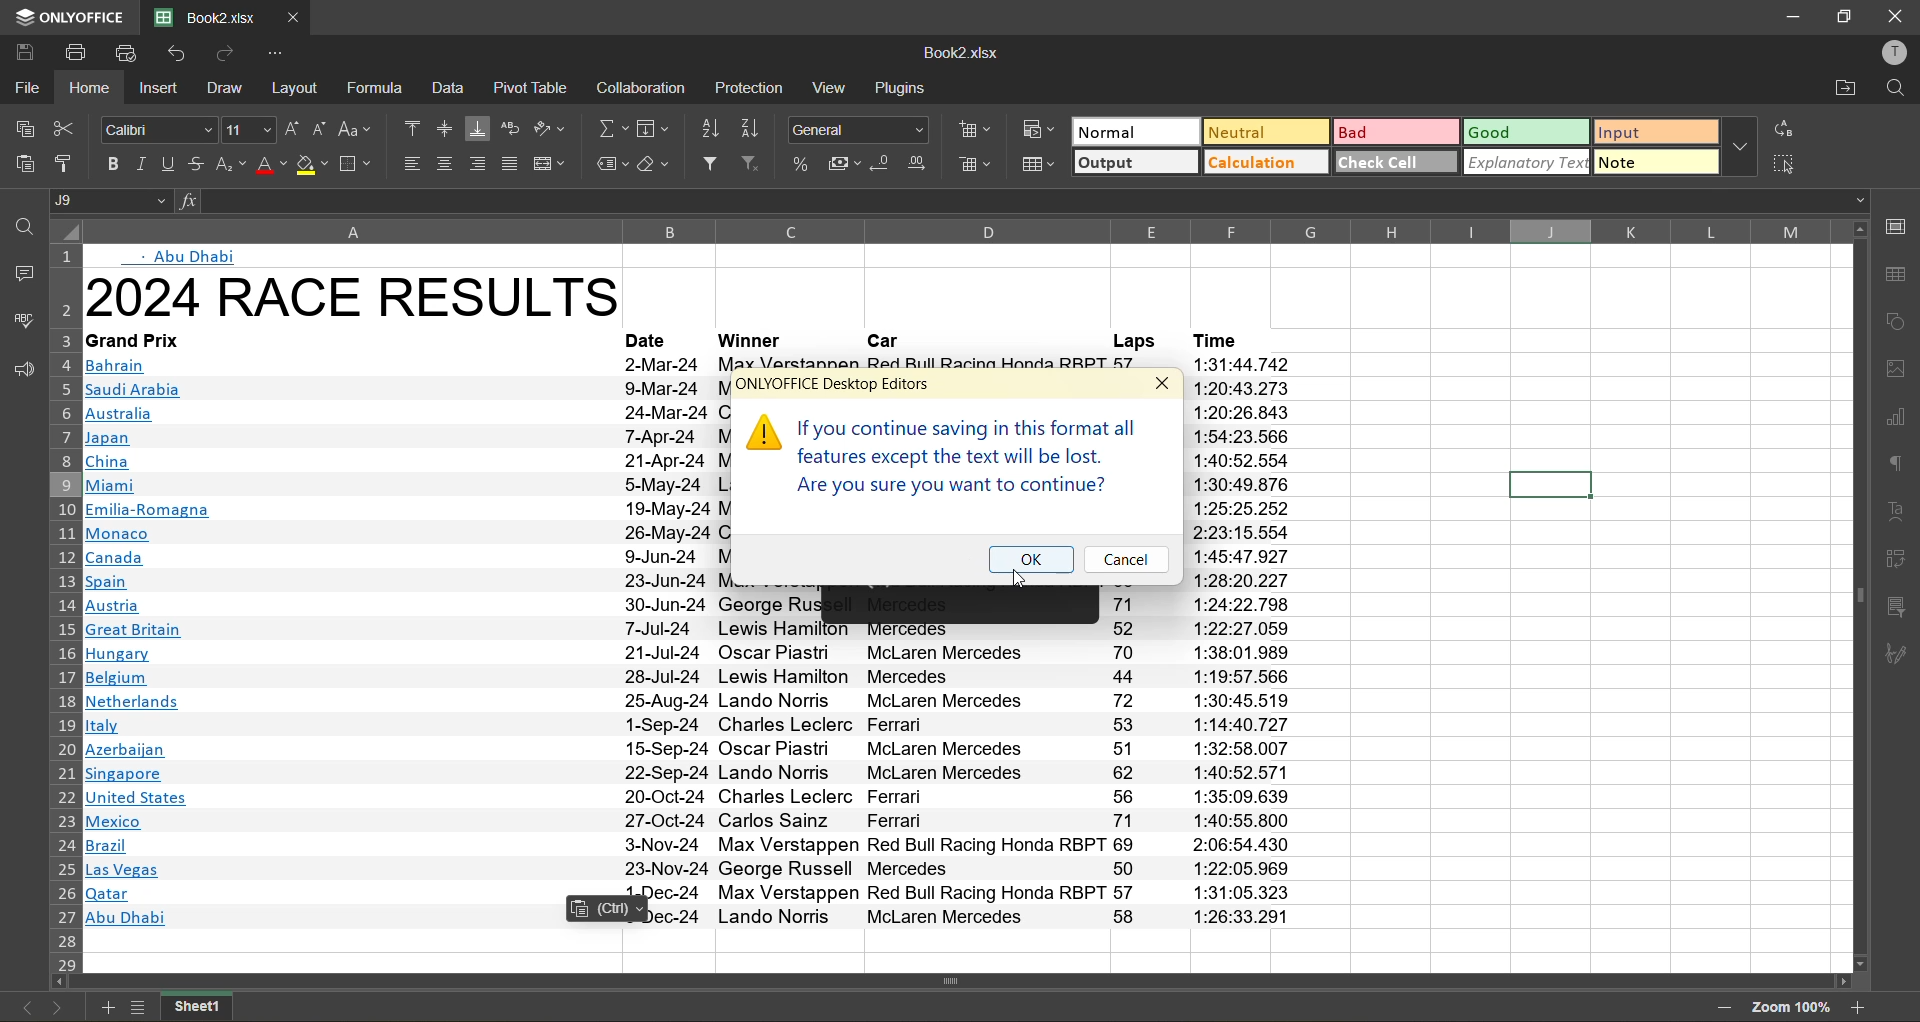  Describe the element at coordinates (277, 52) in the screenshot. I see `customize quick access toolbar` at that location.